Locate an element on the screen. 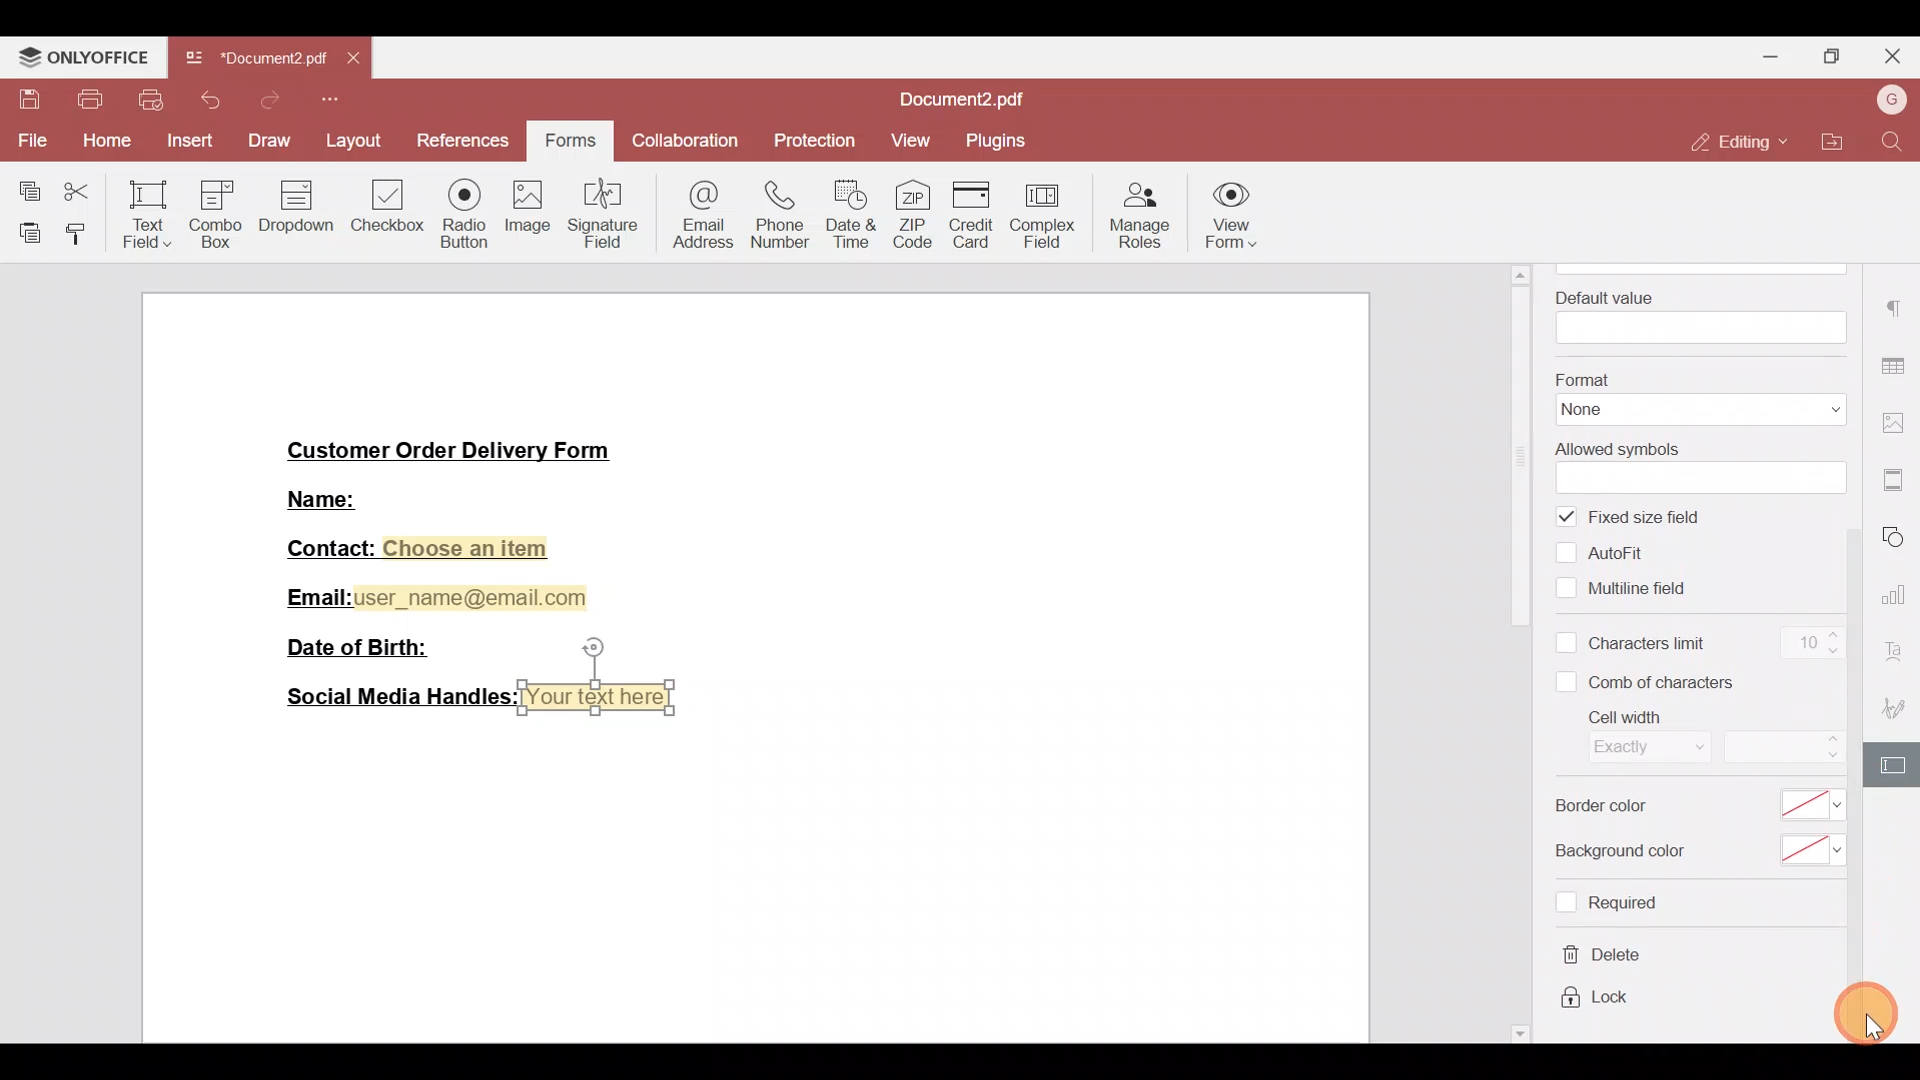 Image resolution: width=1920 pixels, height=1080 pixels. Characters limit is located at coordinates (1634, 645).